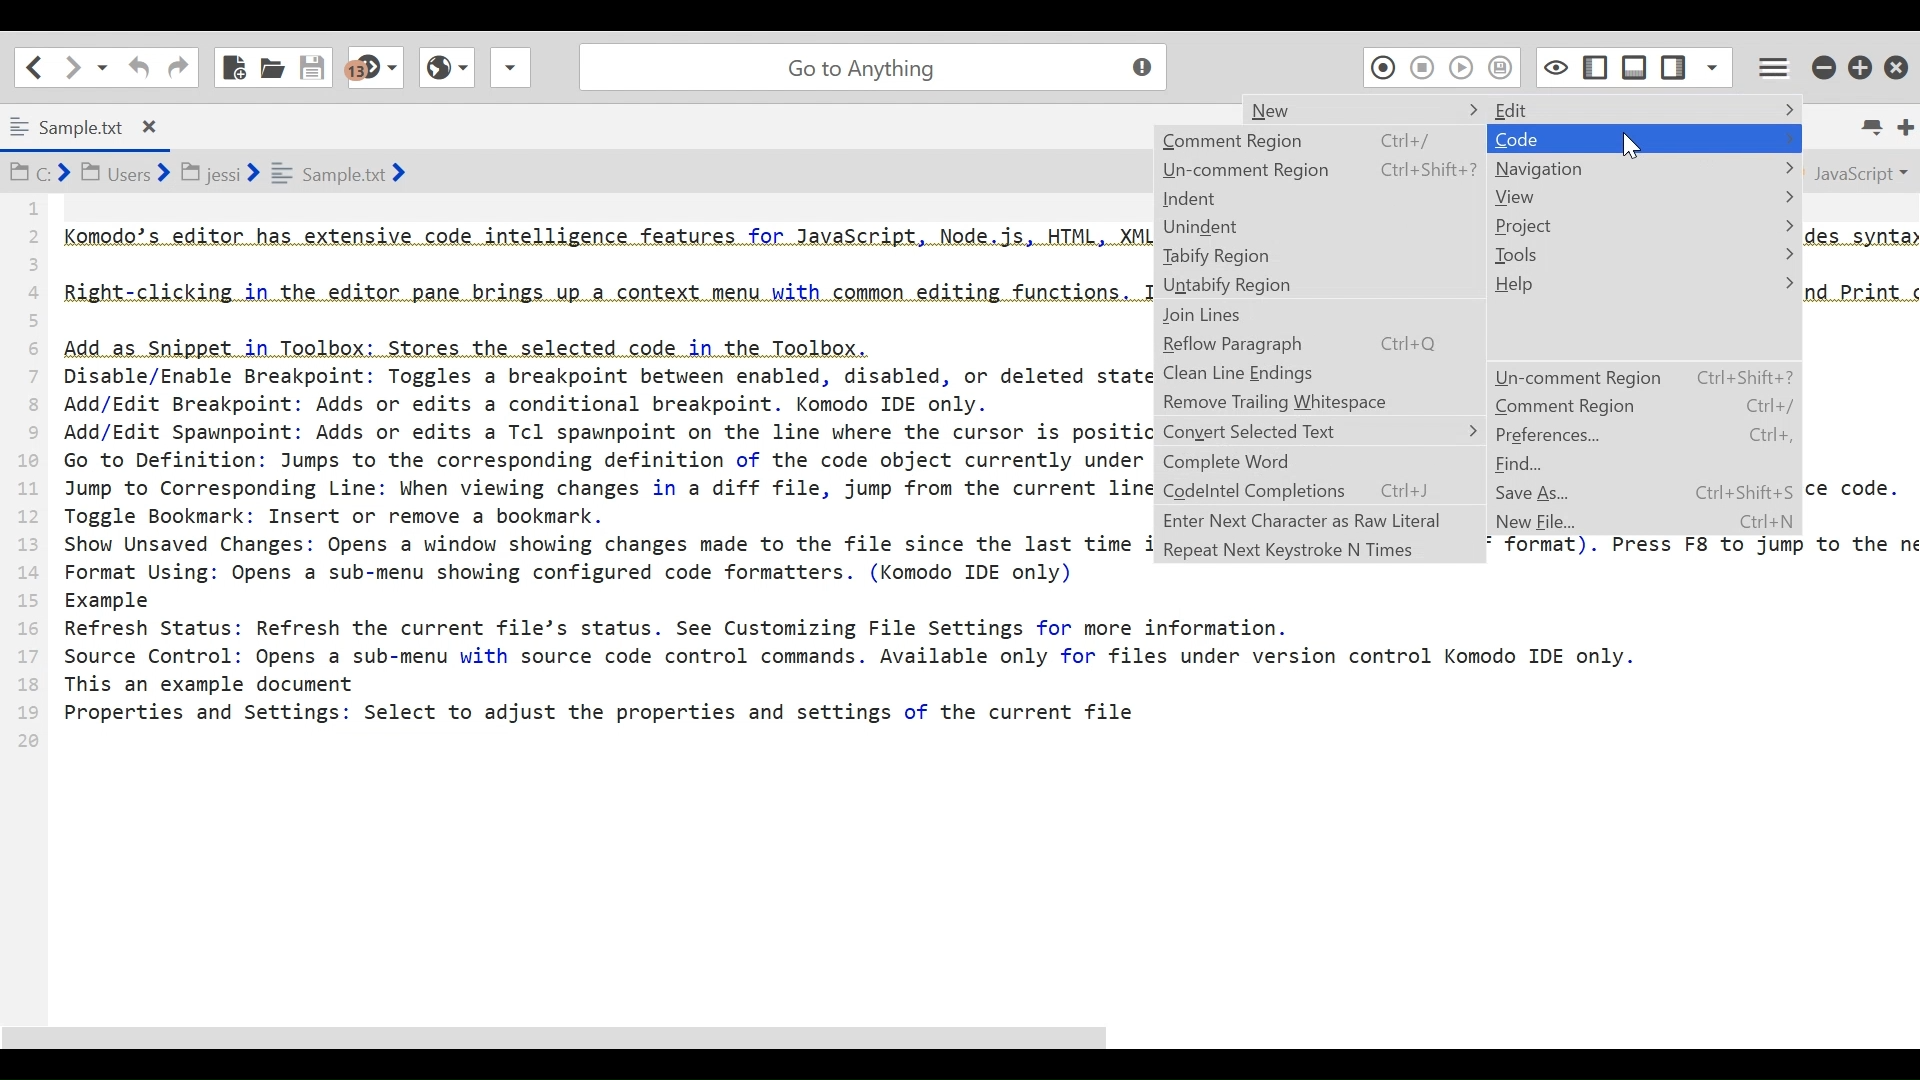 This screenshot has height=1080, width=1920. Describe the element at coordinates (1823, 64) in the screenshot. I see `minimize` at that location.